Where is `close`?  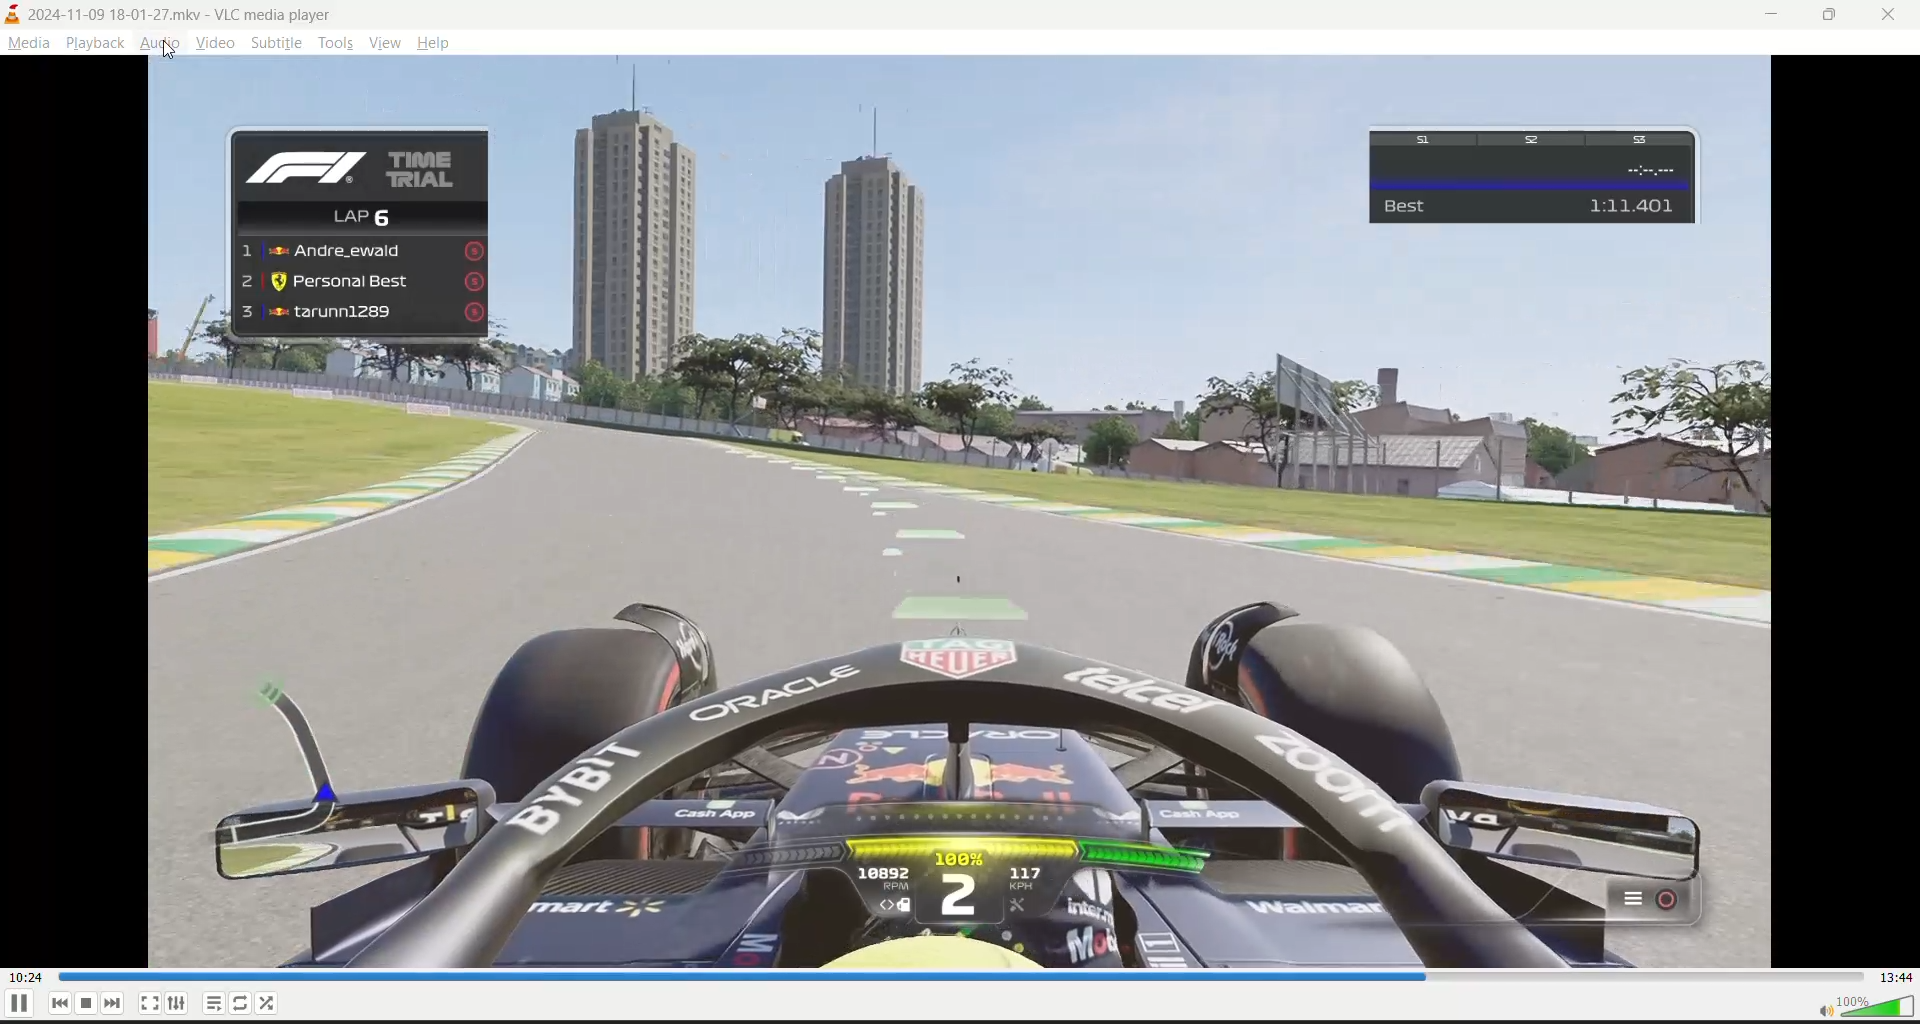
close is located at coordinates (1890, 18).